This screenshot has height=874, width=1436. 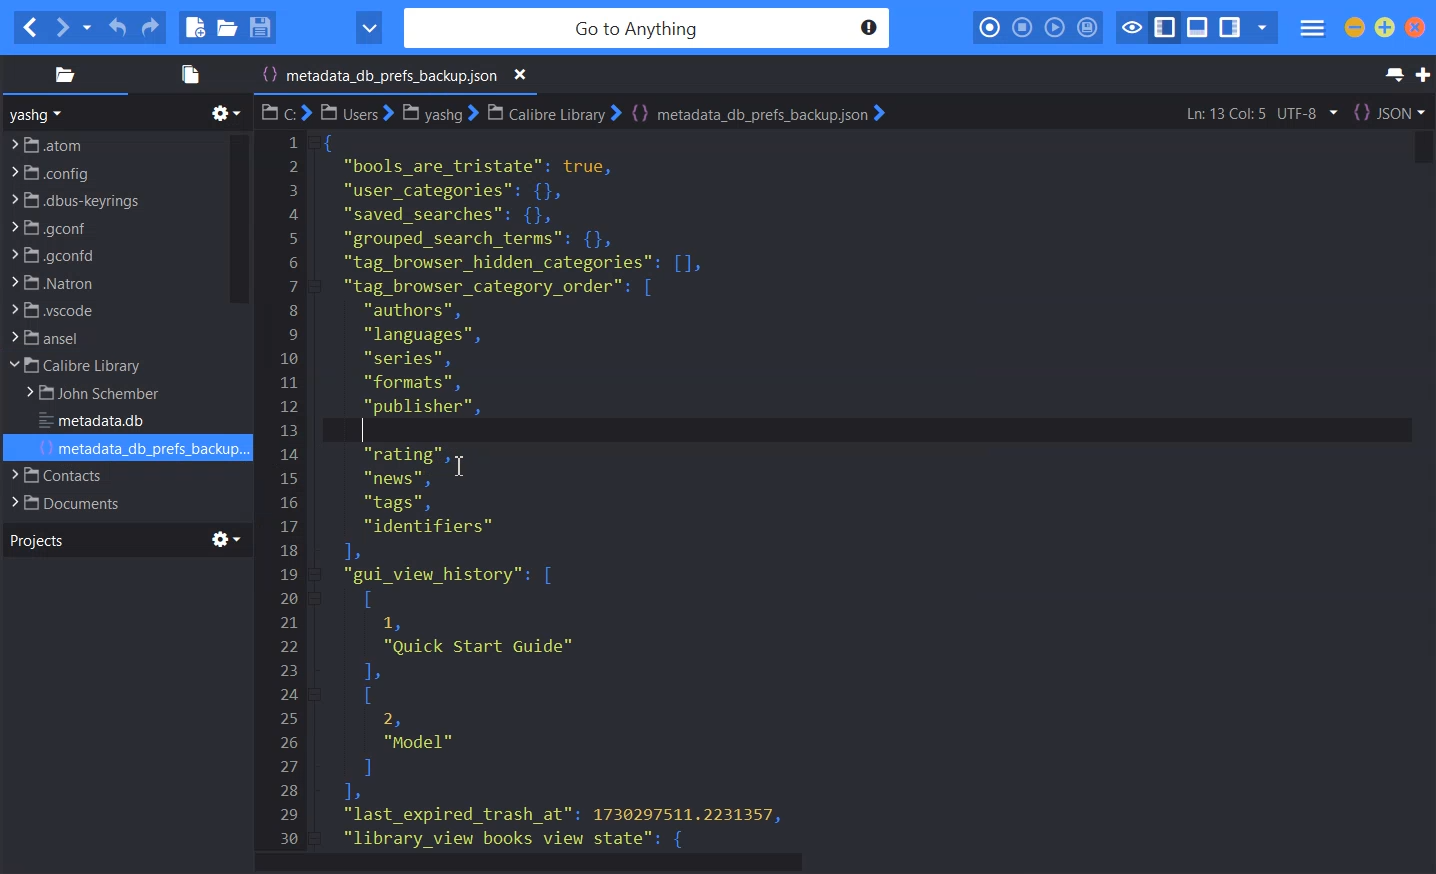 I want to click on File, so click(x=114, y=143).